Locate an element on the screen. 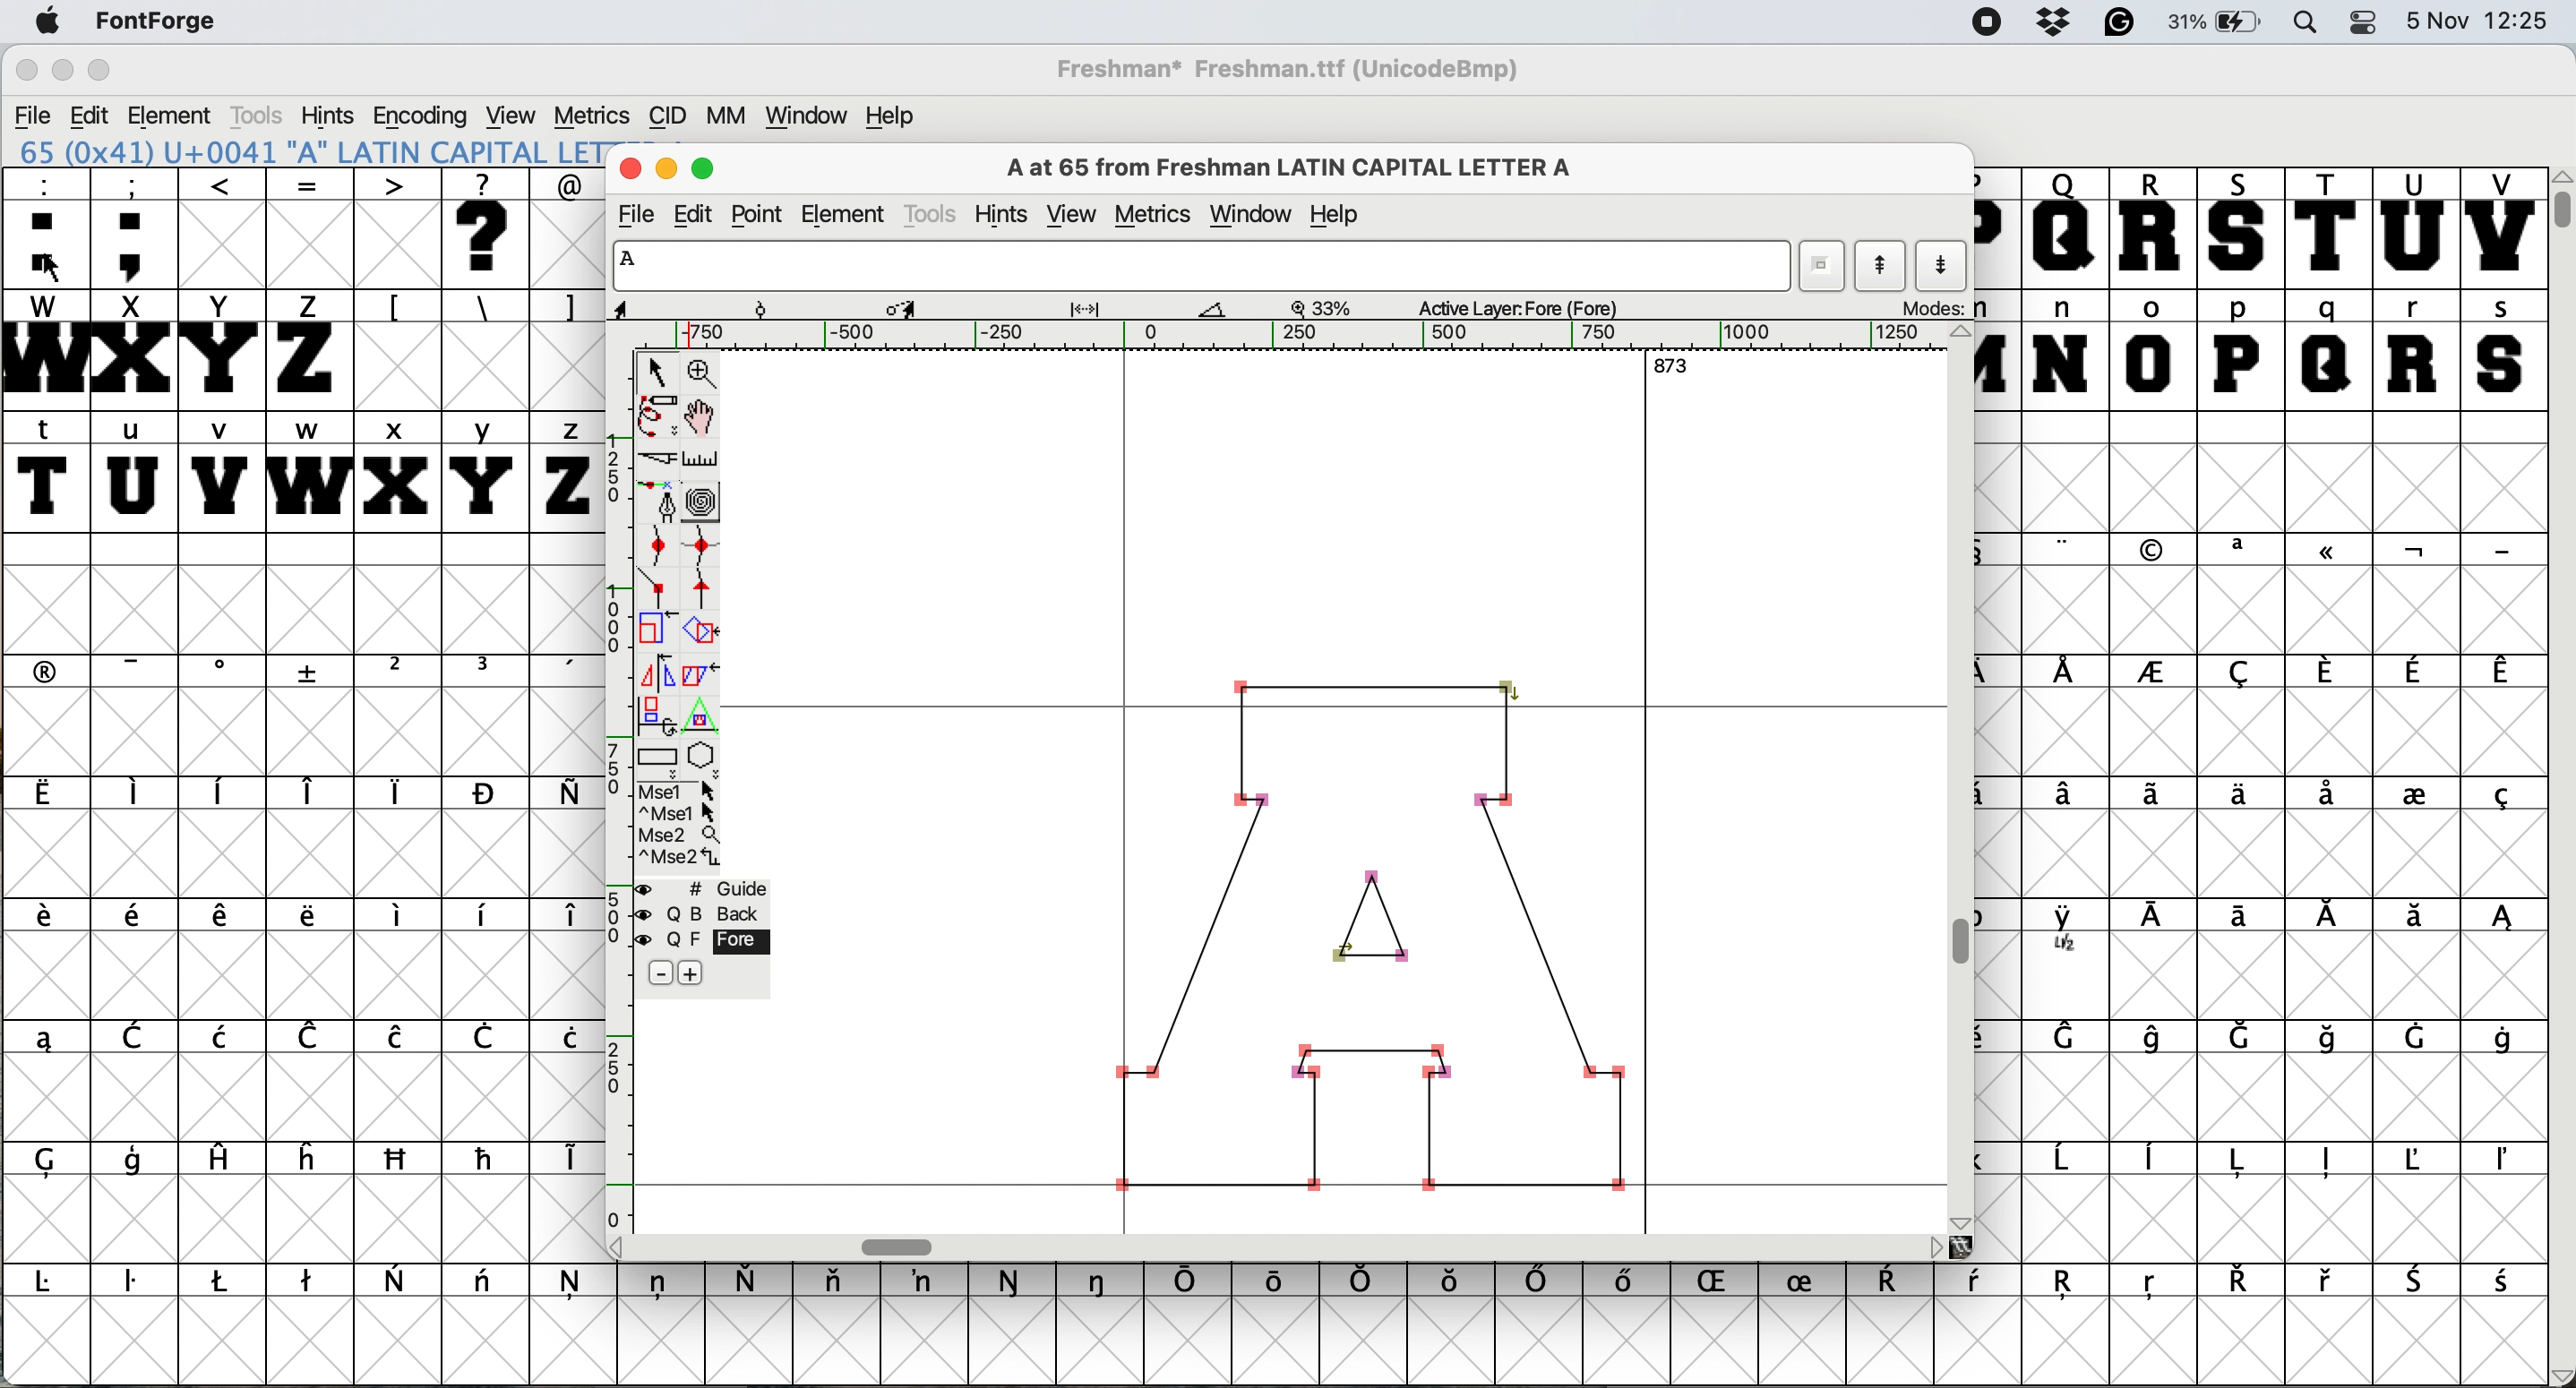  symbol is located at coordinates (754, 1278).